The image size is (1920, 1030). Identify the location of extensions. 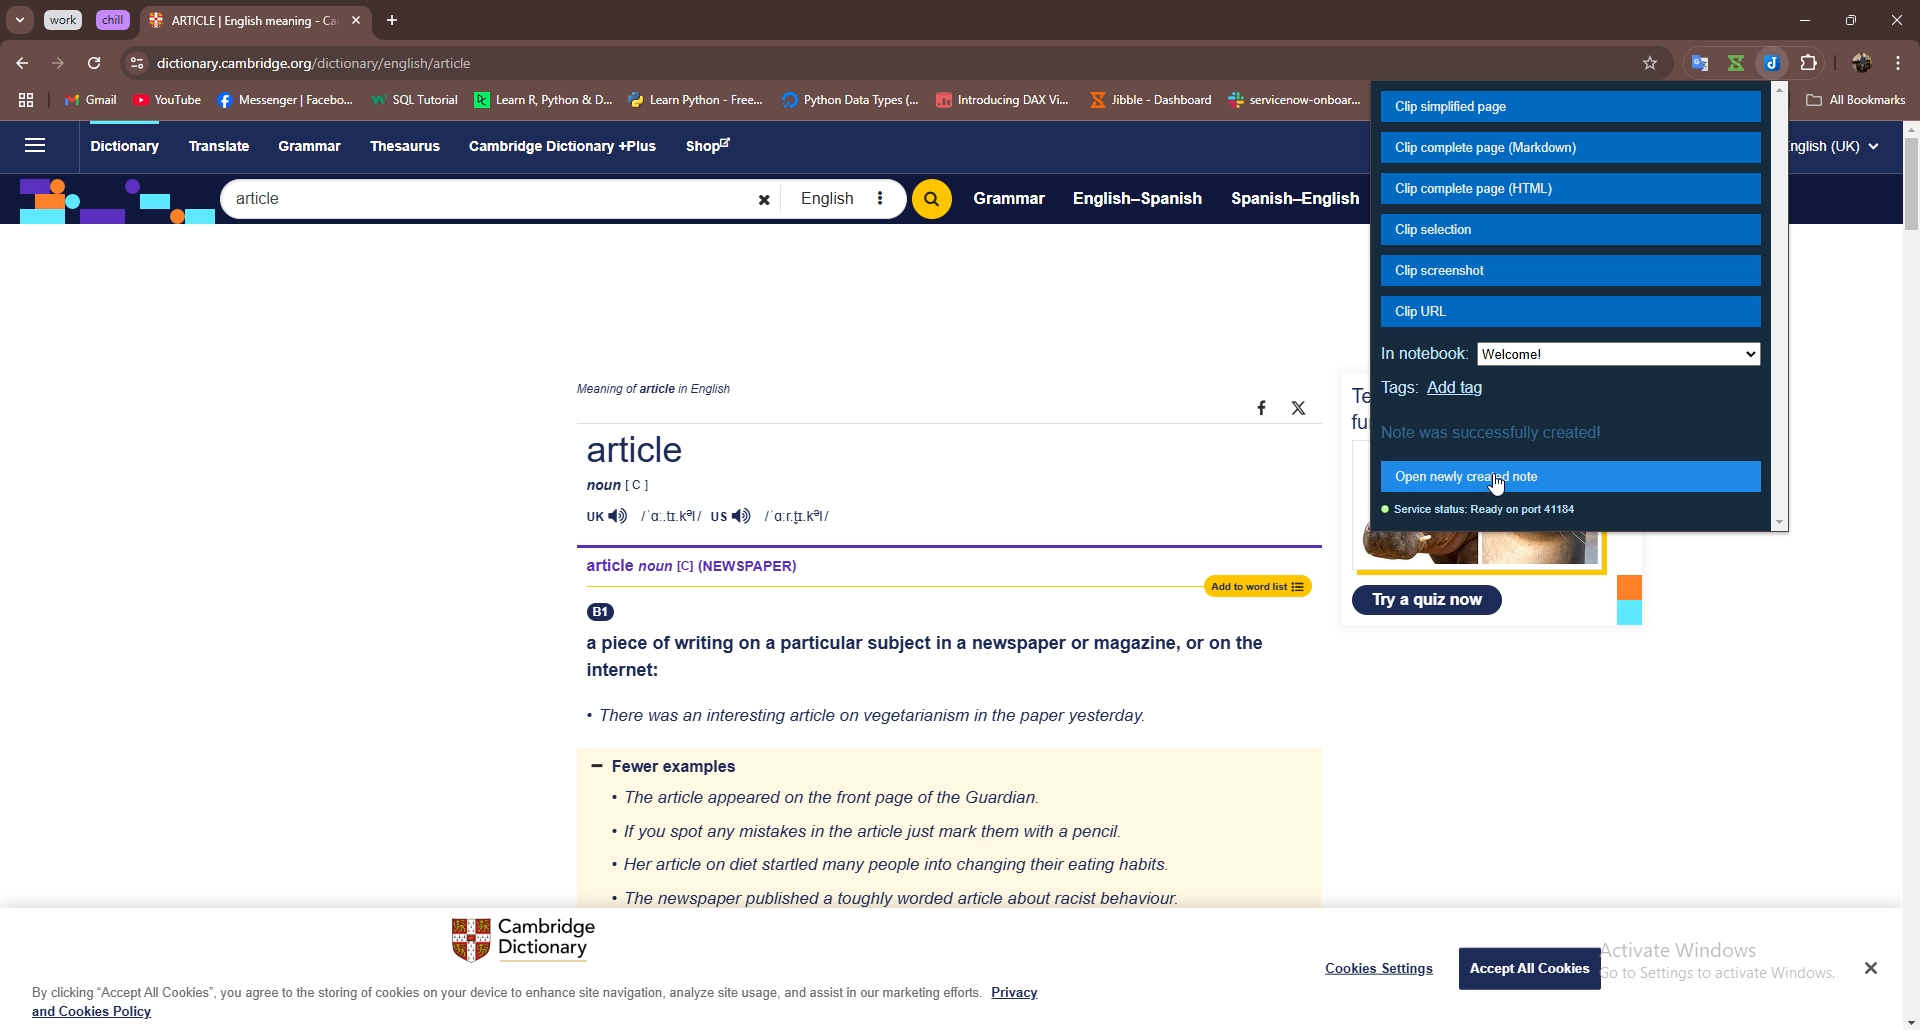
(1811, 62).